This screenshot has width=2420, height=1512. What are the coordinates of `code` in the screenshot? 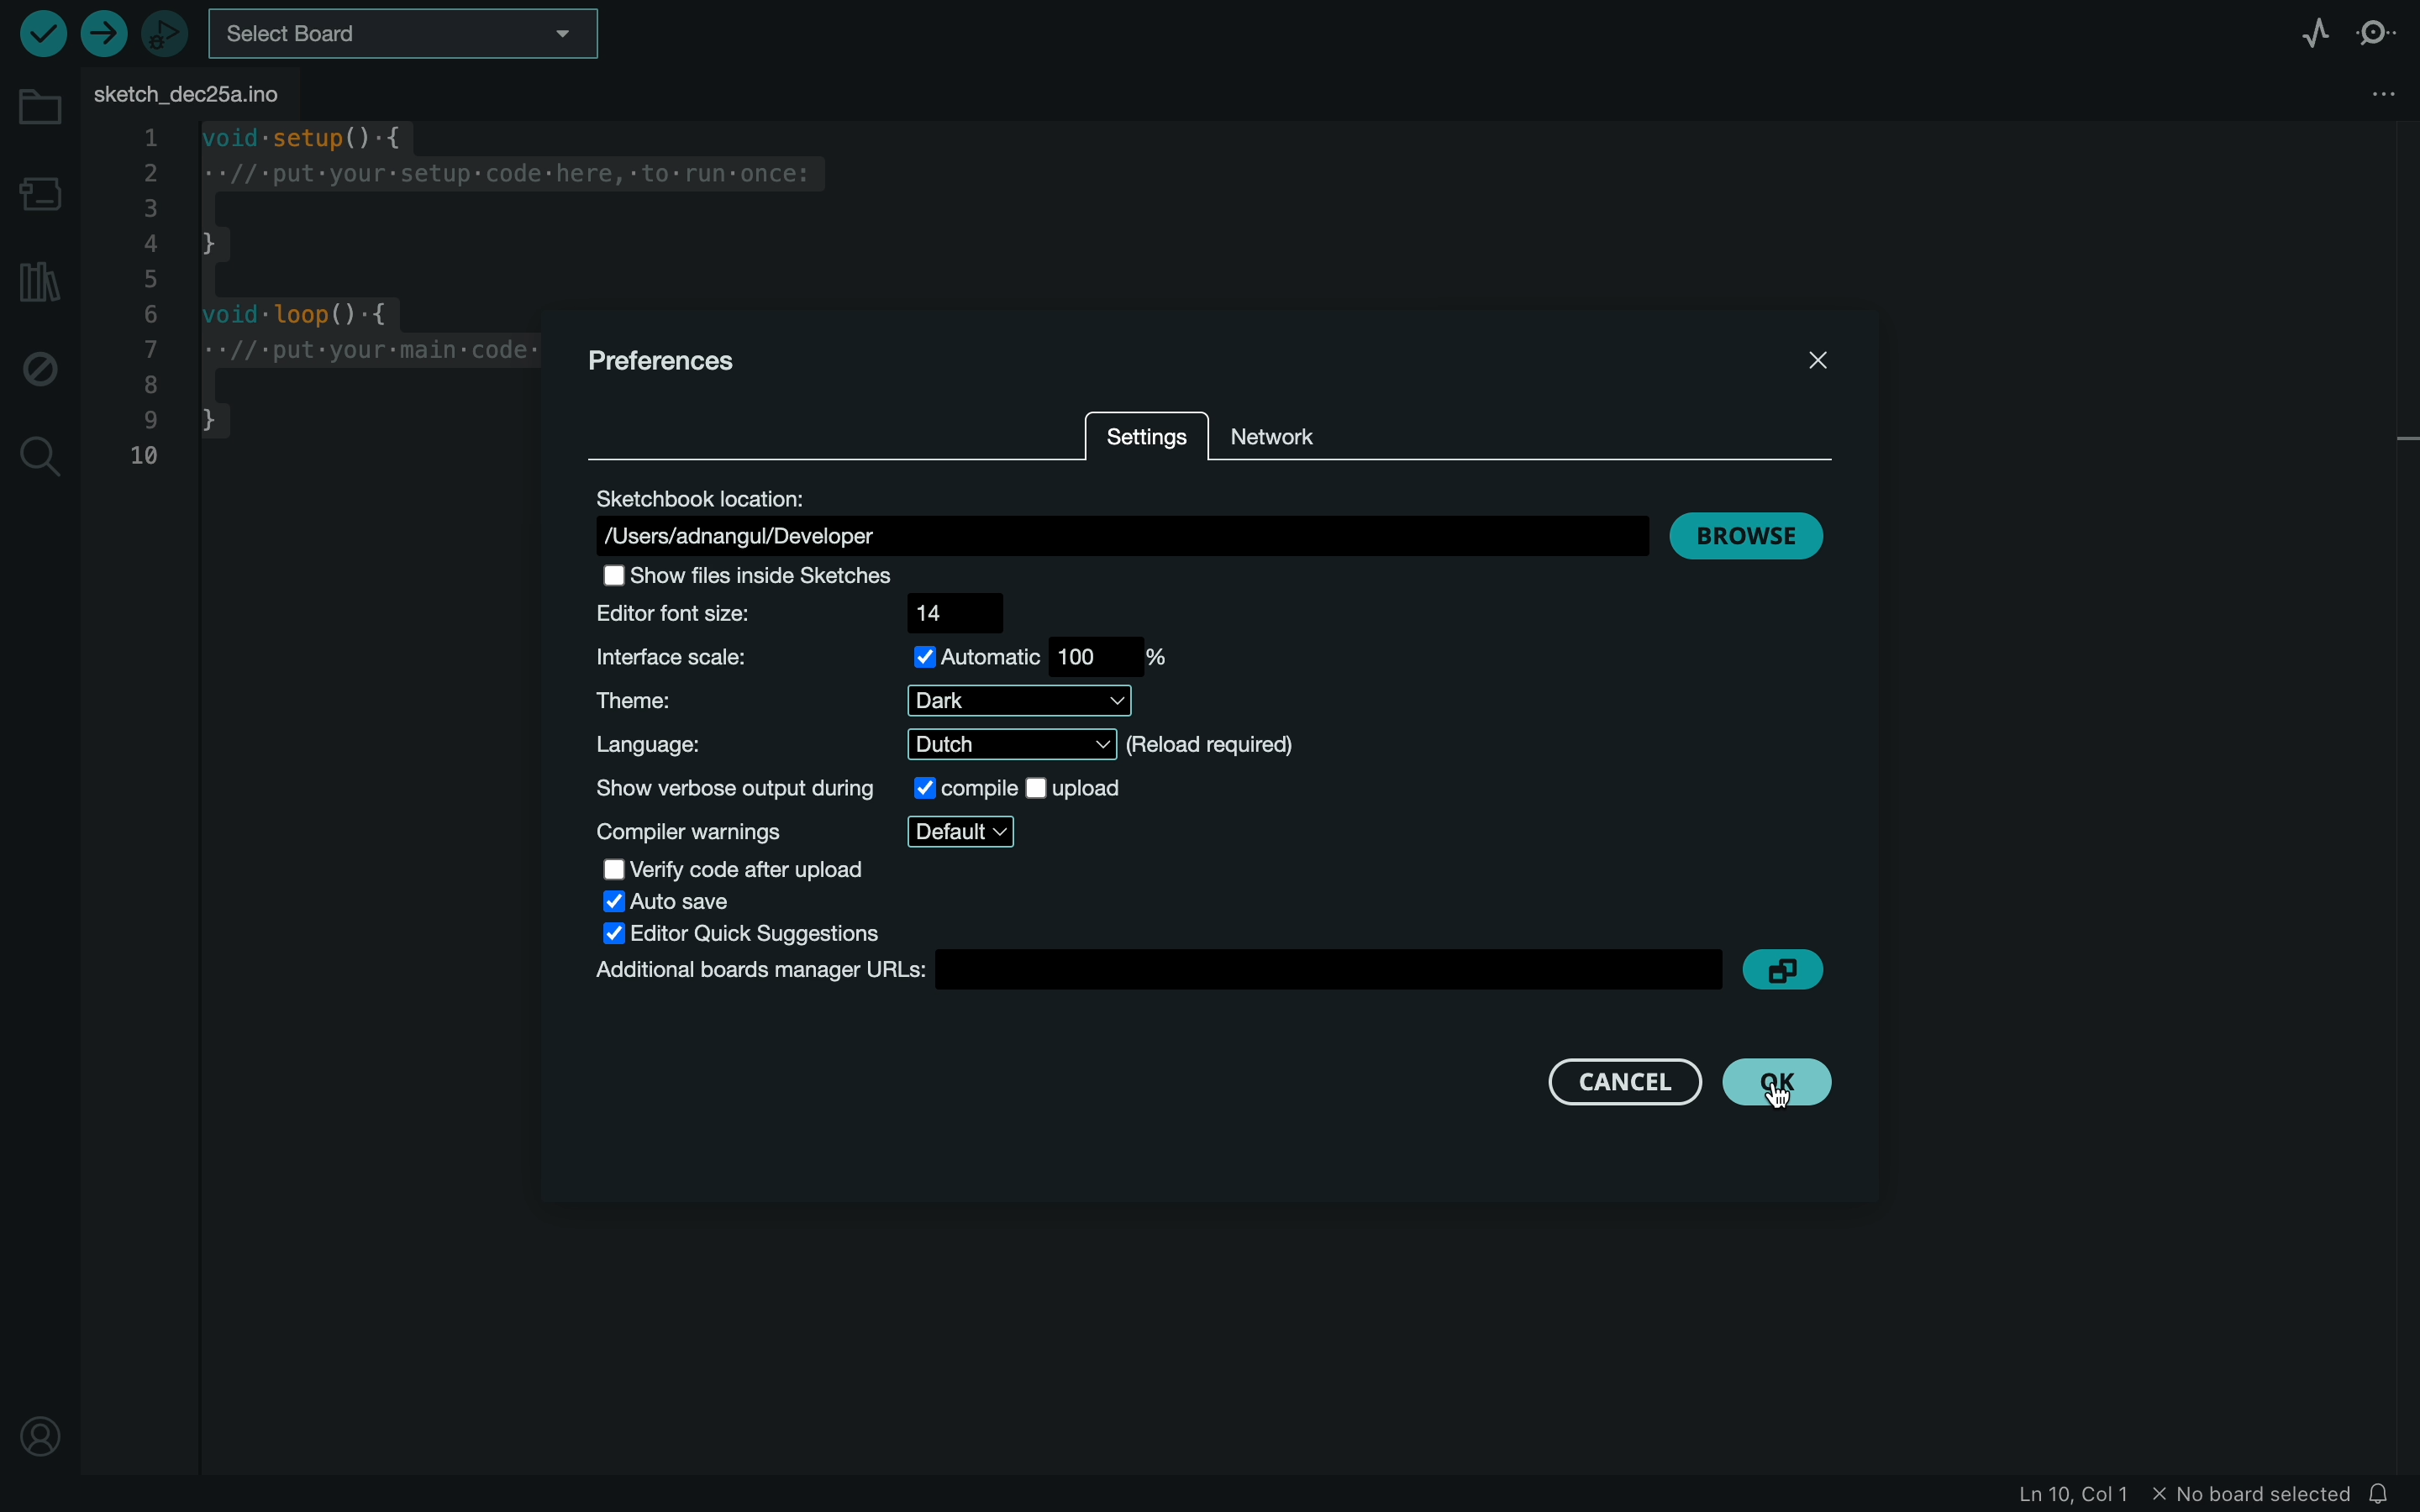 It's located at (327, 303).